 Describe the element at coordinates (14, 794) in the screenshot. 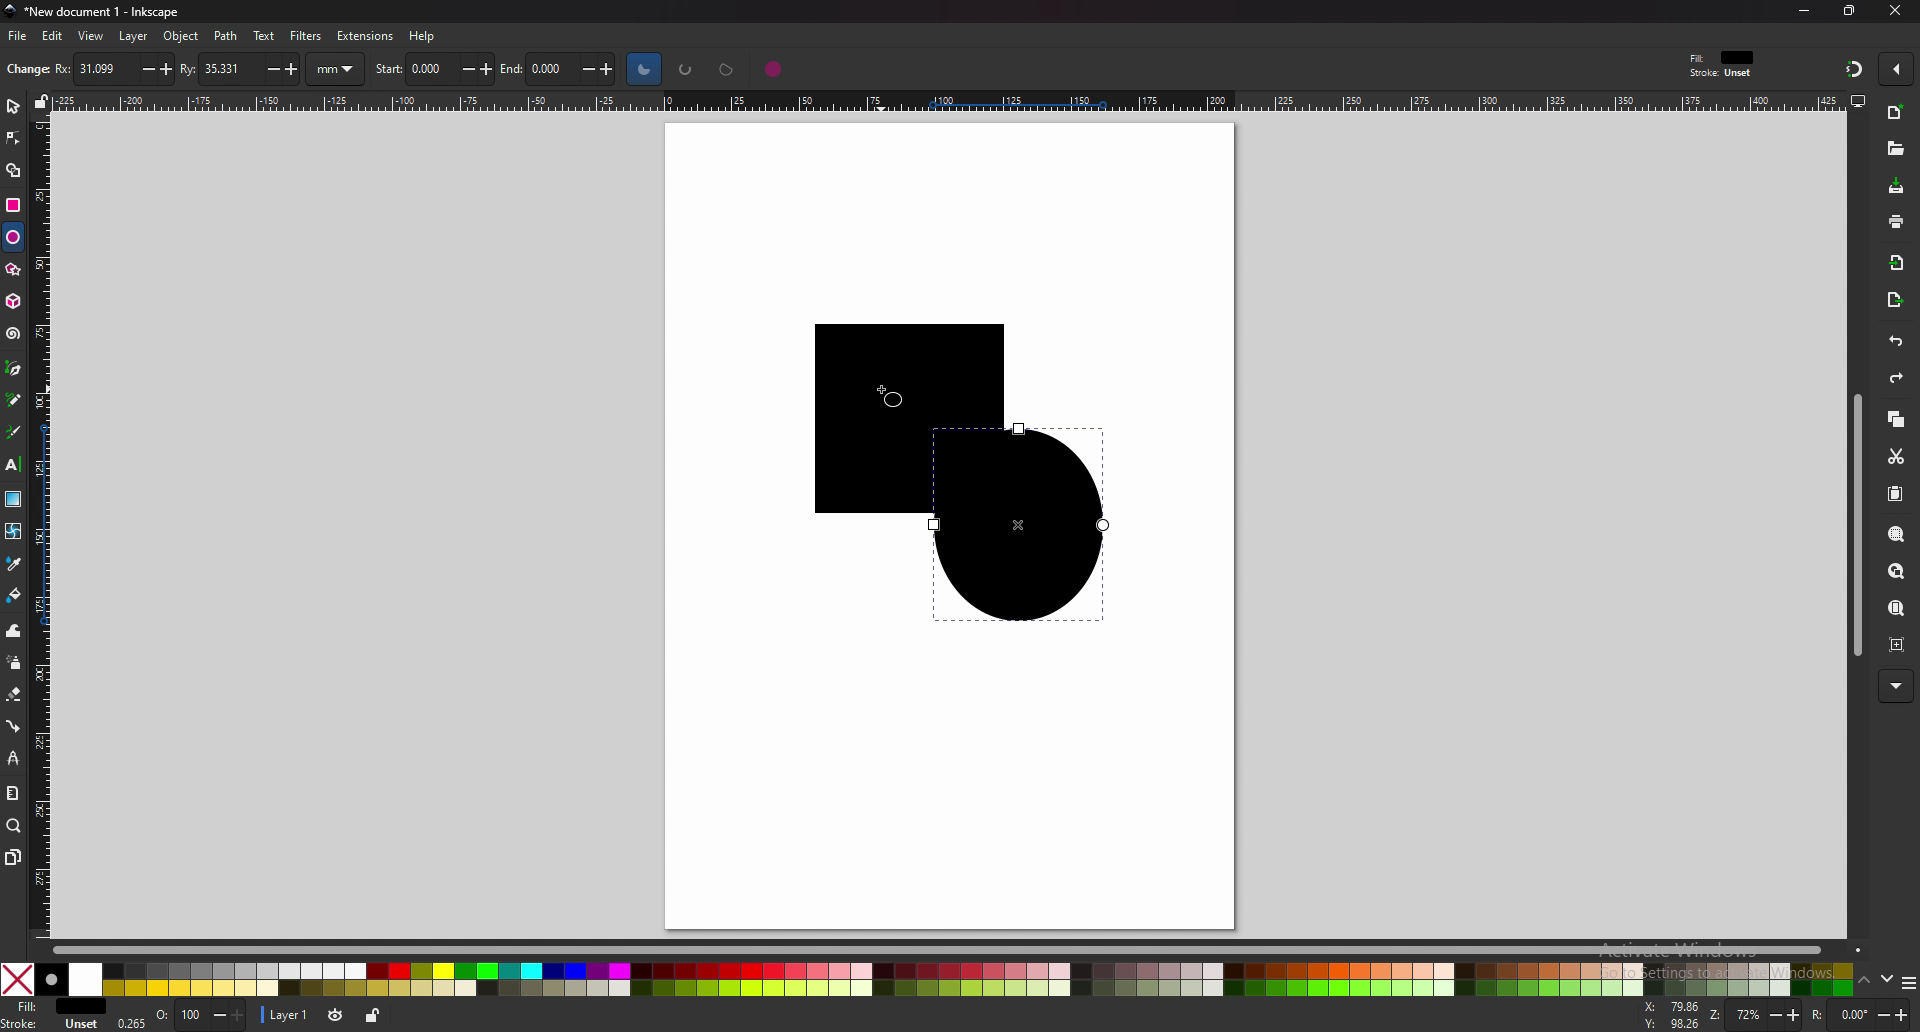

I see `measure` at that location.